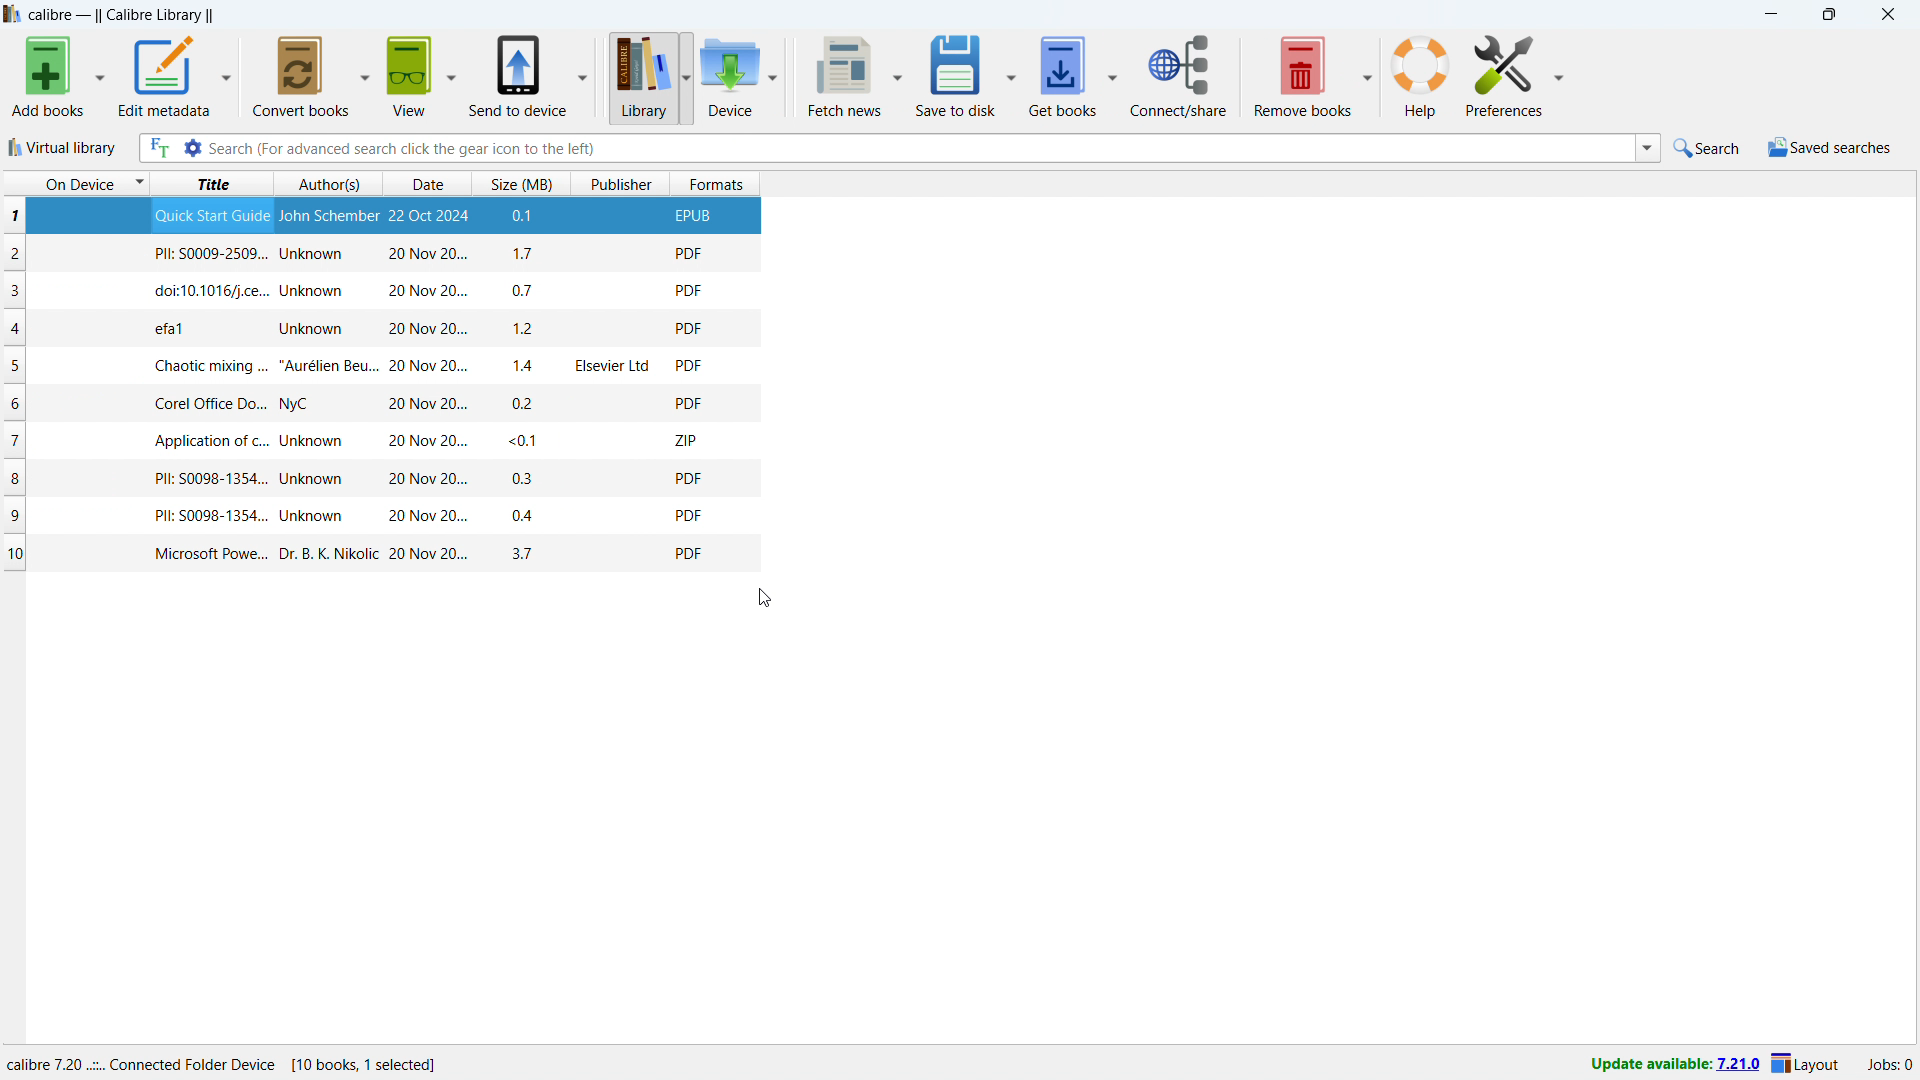 The width and height of the screenshot is (1920, 1080). Describe the element at coordinates (226, 74) in the screenshot. I see `edit metadata options` at that location.